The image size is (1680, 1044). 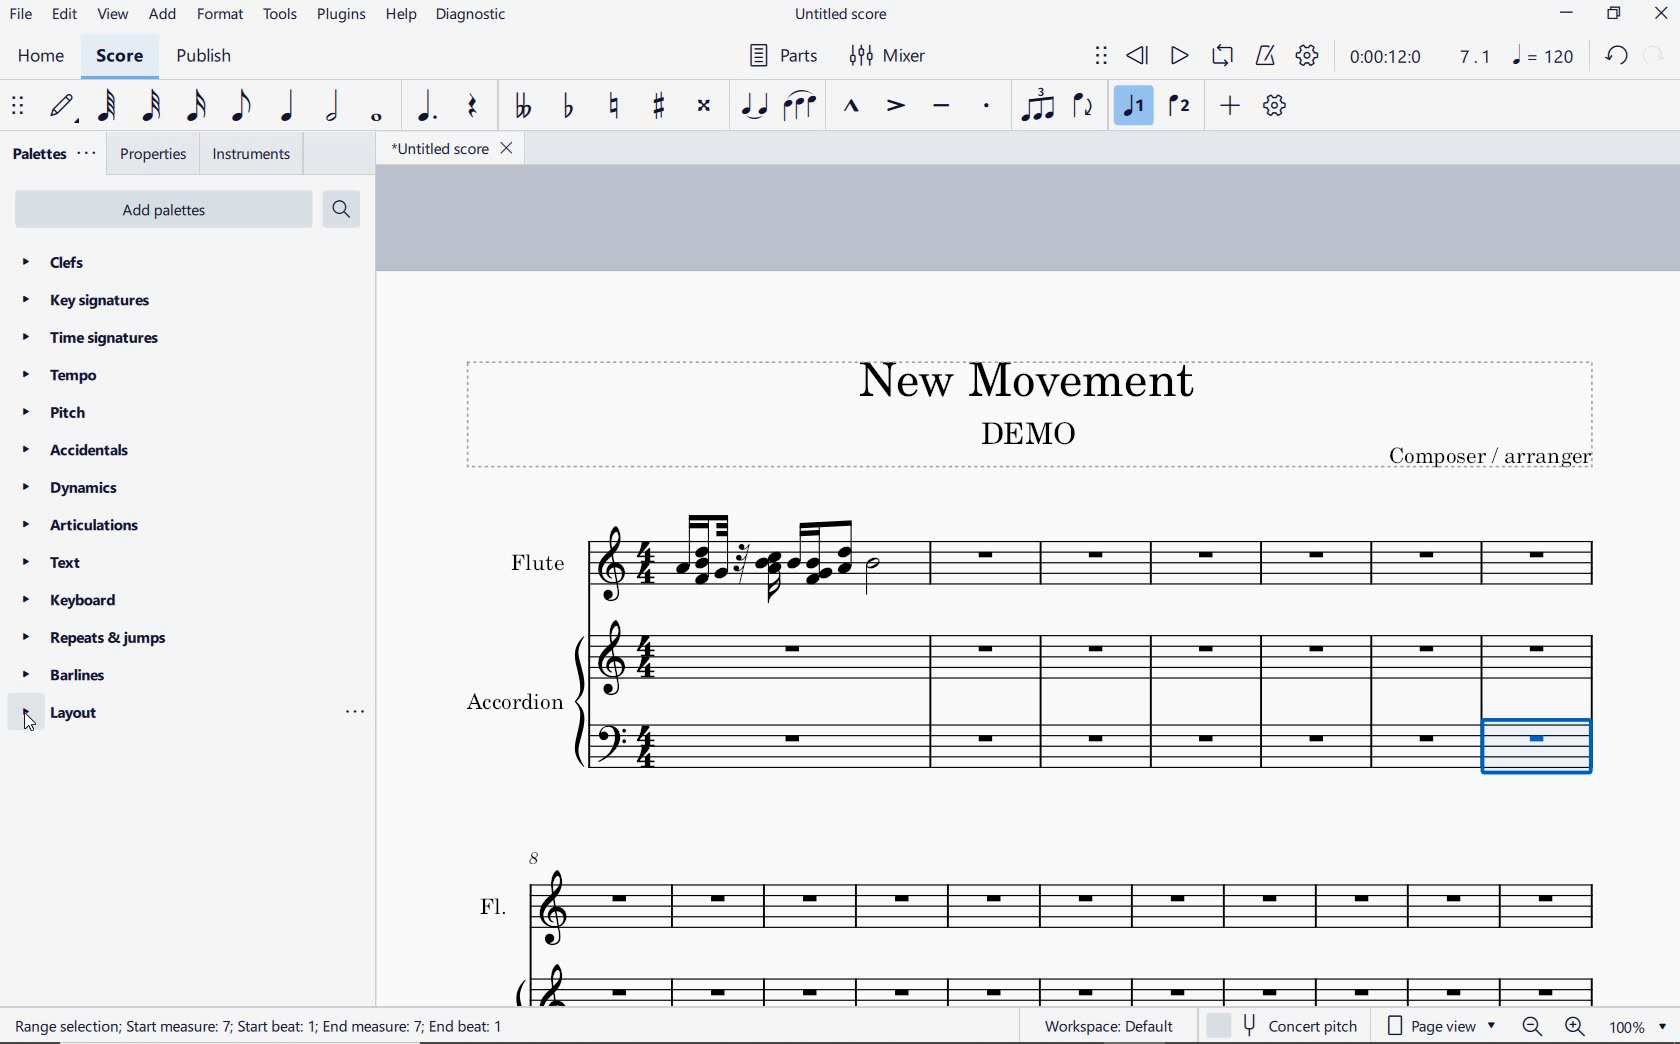 What do you see at coordinates (71, 600) in the screenshot?
I see `keyboard` at bounding box center [71, 600].